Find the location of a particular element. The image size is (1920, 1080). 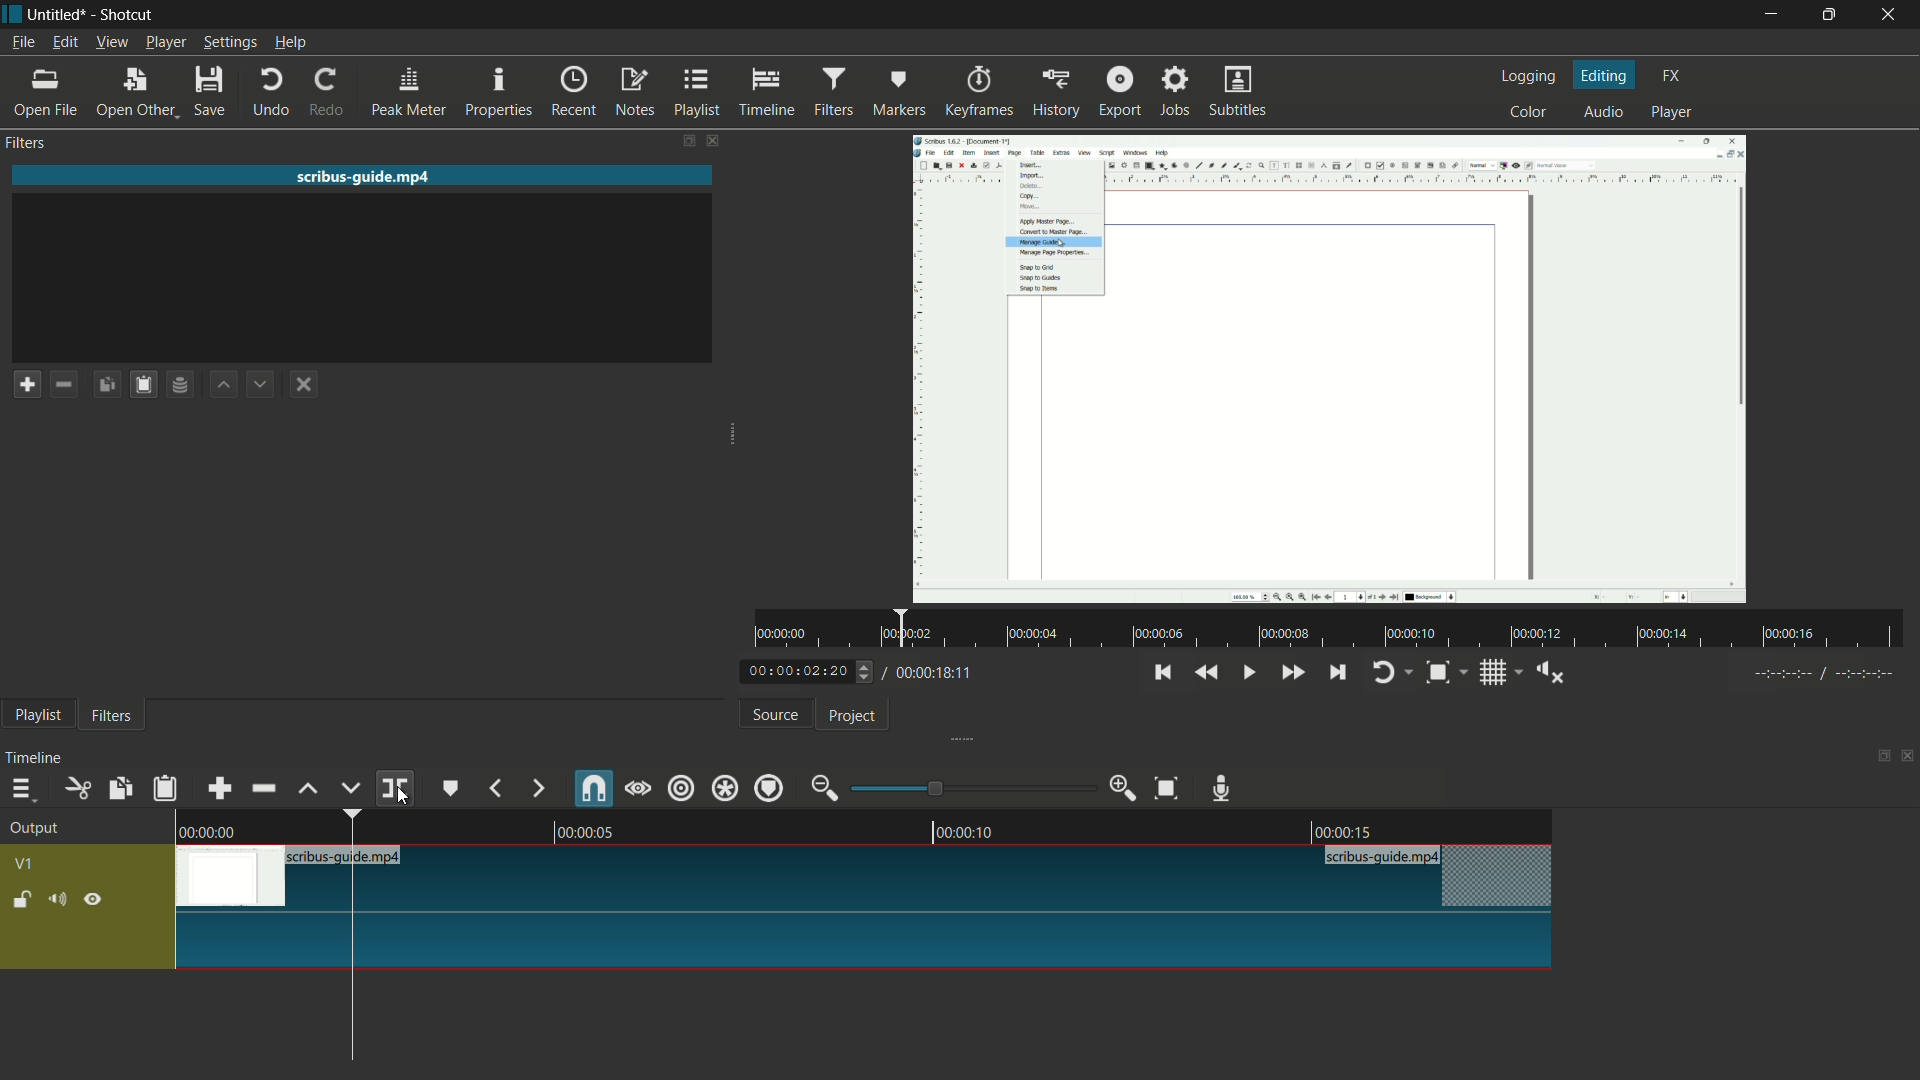

maximize is located at coordinates (1831, 14).